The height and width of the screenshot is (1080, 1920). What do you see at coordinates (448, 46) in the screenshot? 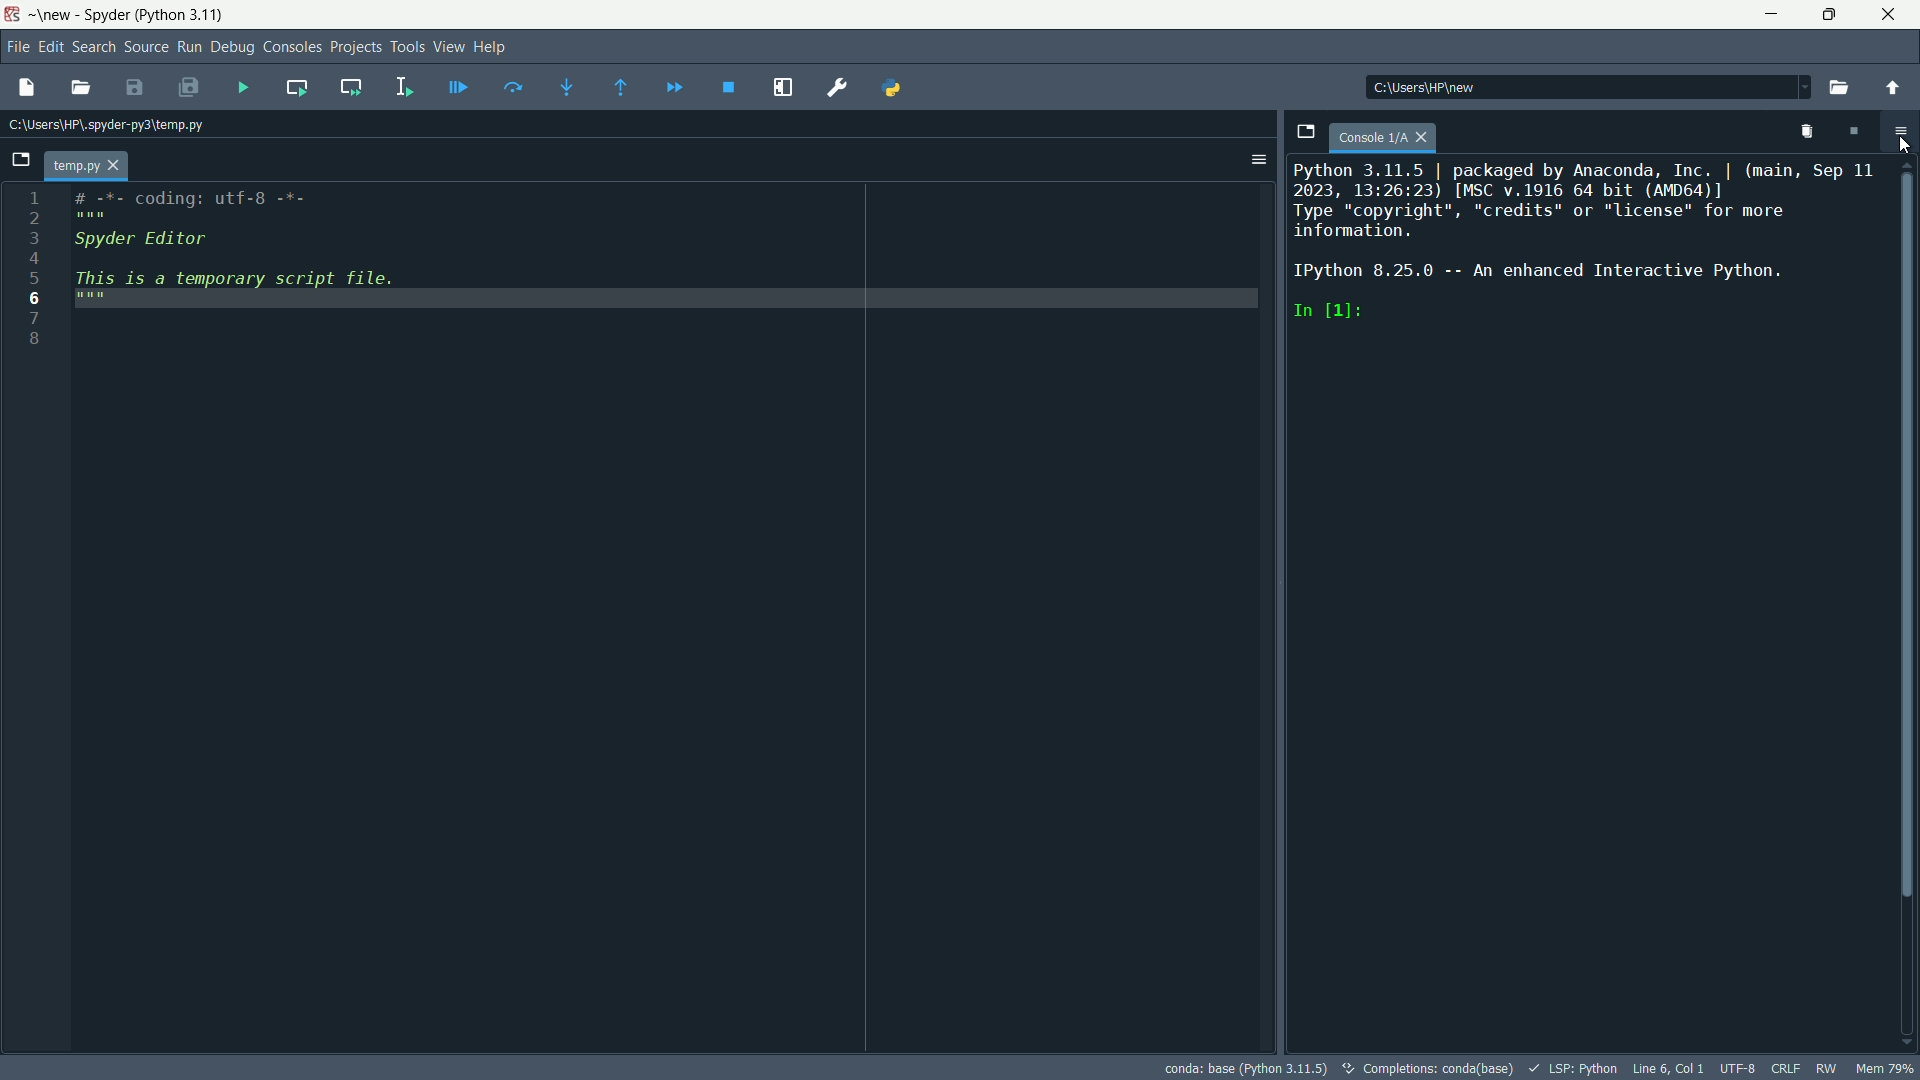
I see `view menu` at bounding box center [448, 46].